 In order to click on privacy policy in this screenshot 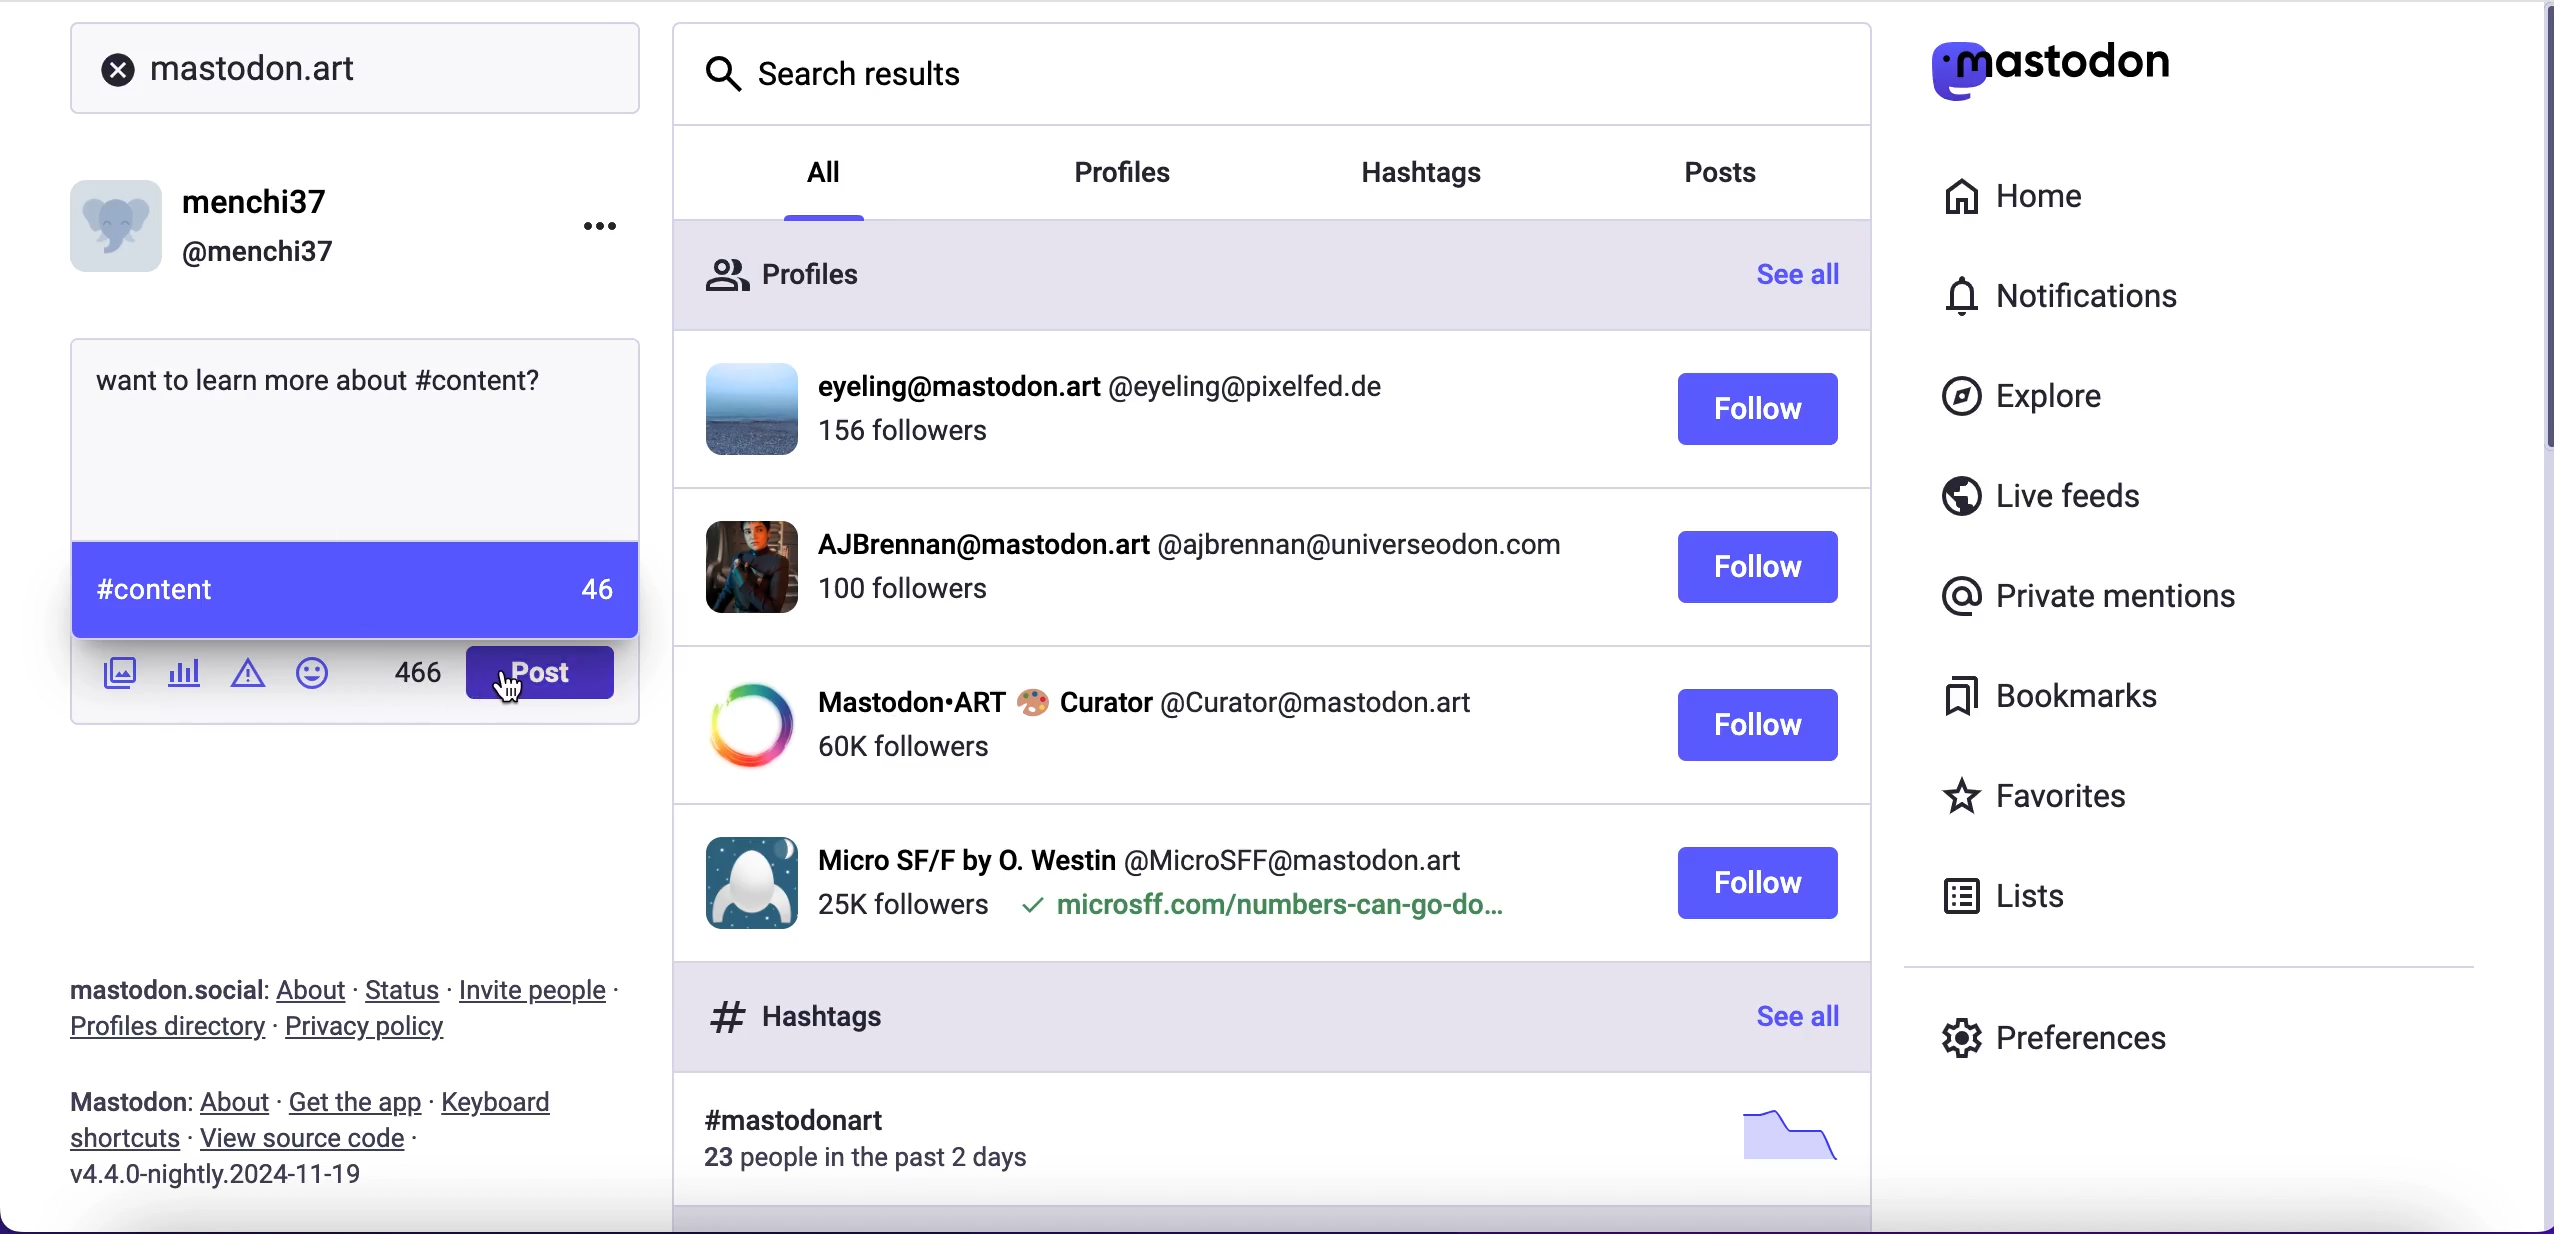, I will do `click(374, 1032)`.